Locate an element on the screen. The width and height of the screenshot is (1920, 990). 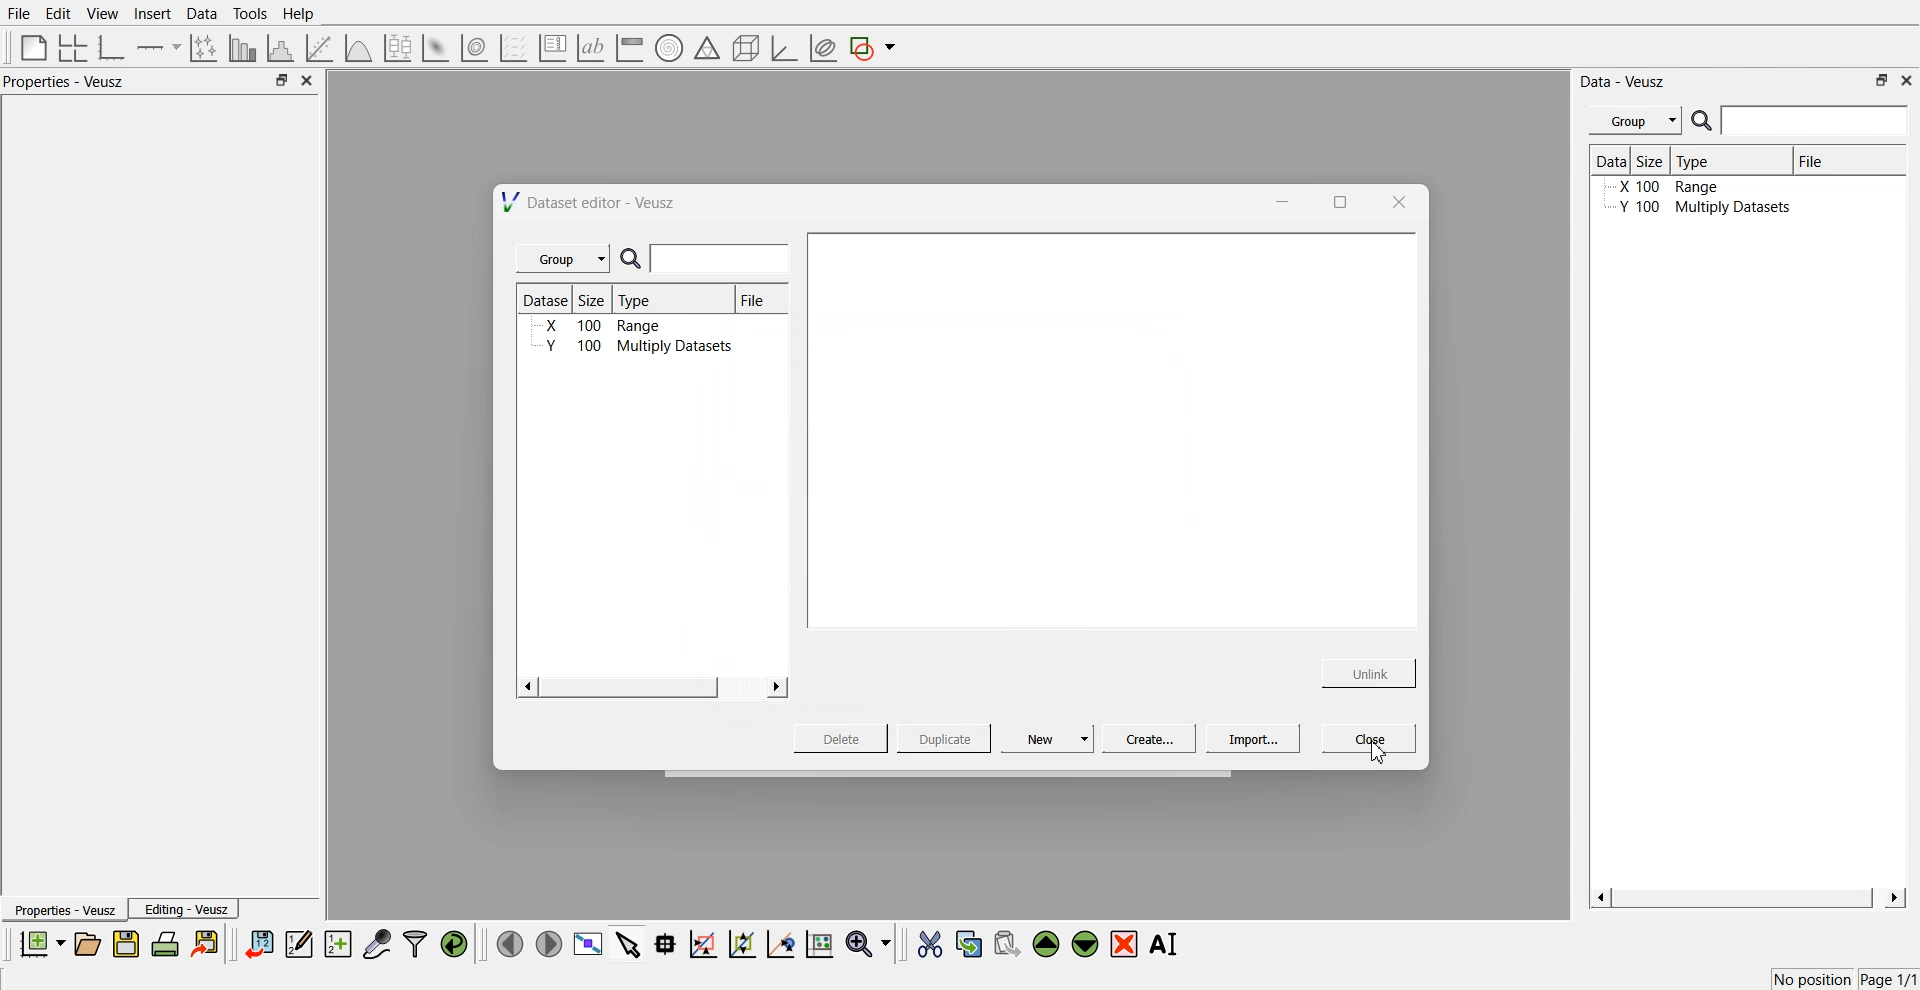
filters is located at coordinates (413, 944).